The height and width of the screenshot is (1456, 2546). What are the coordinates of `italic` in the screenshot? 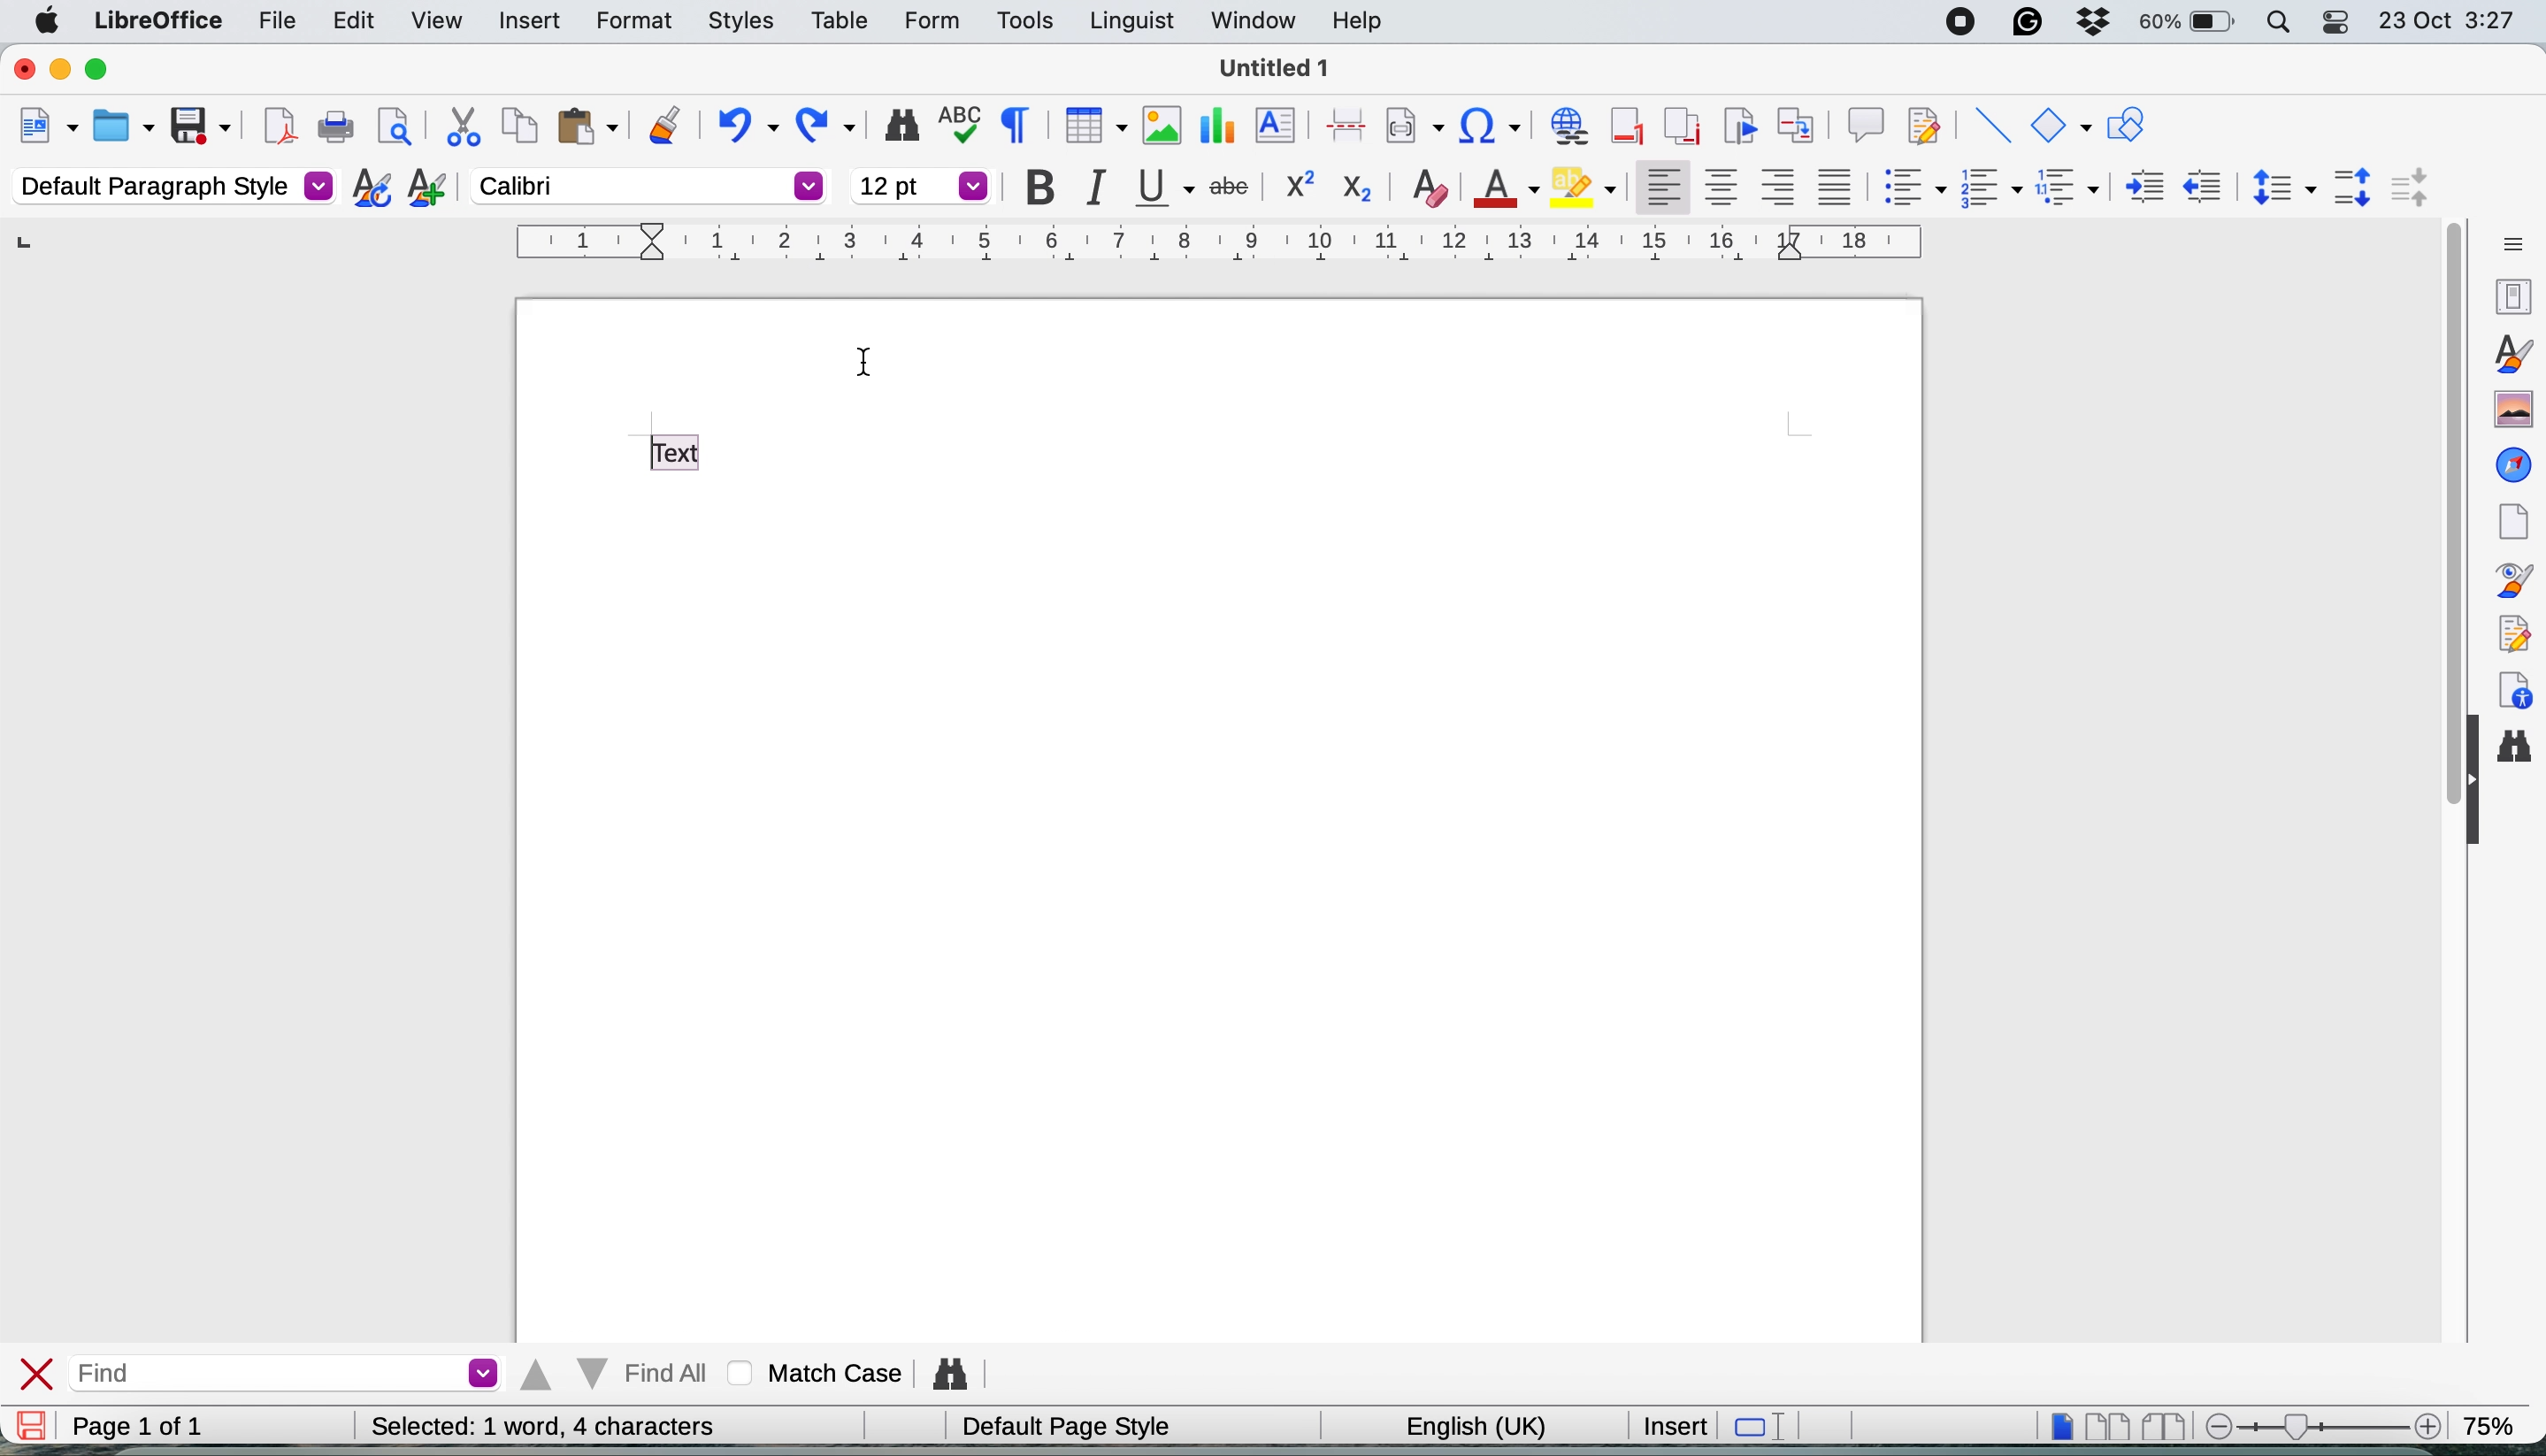 It's located at (1094, 187).